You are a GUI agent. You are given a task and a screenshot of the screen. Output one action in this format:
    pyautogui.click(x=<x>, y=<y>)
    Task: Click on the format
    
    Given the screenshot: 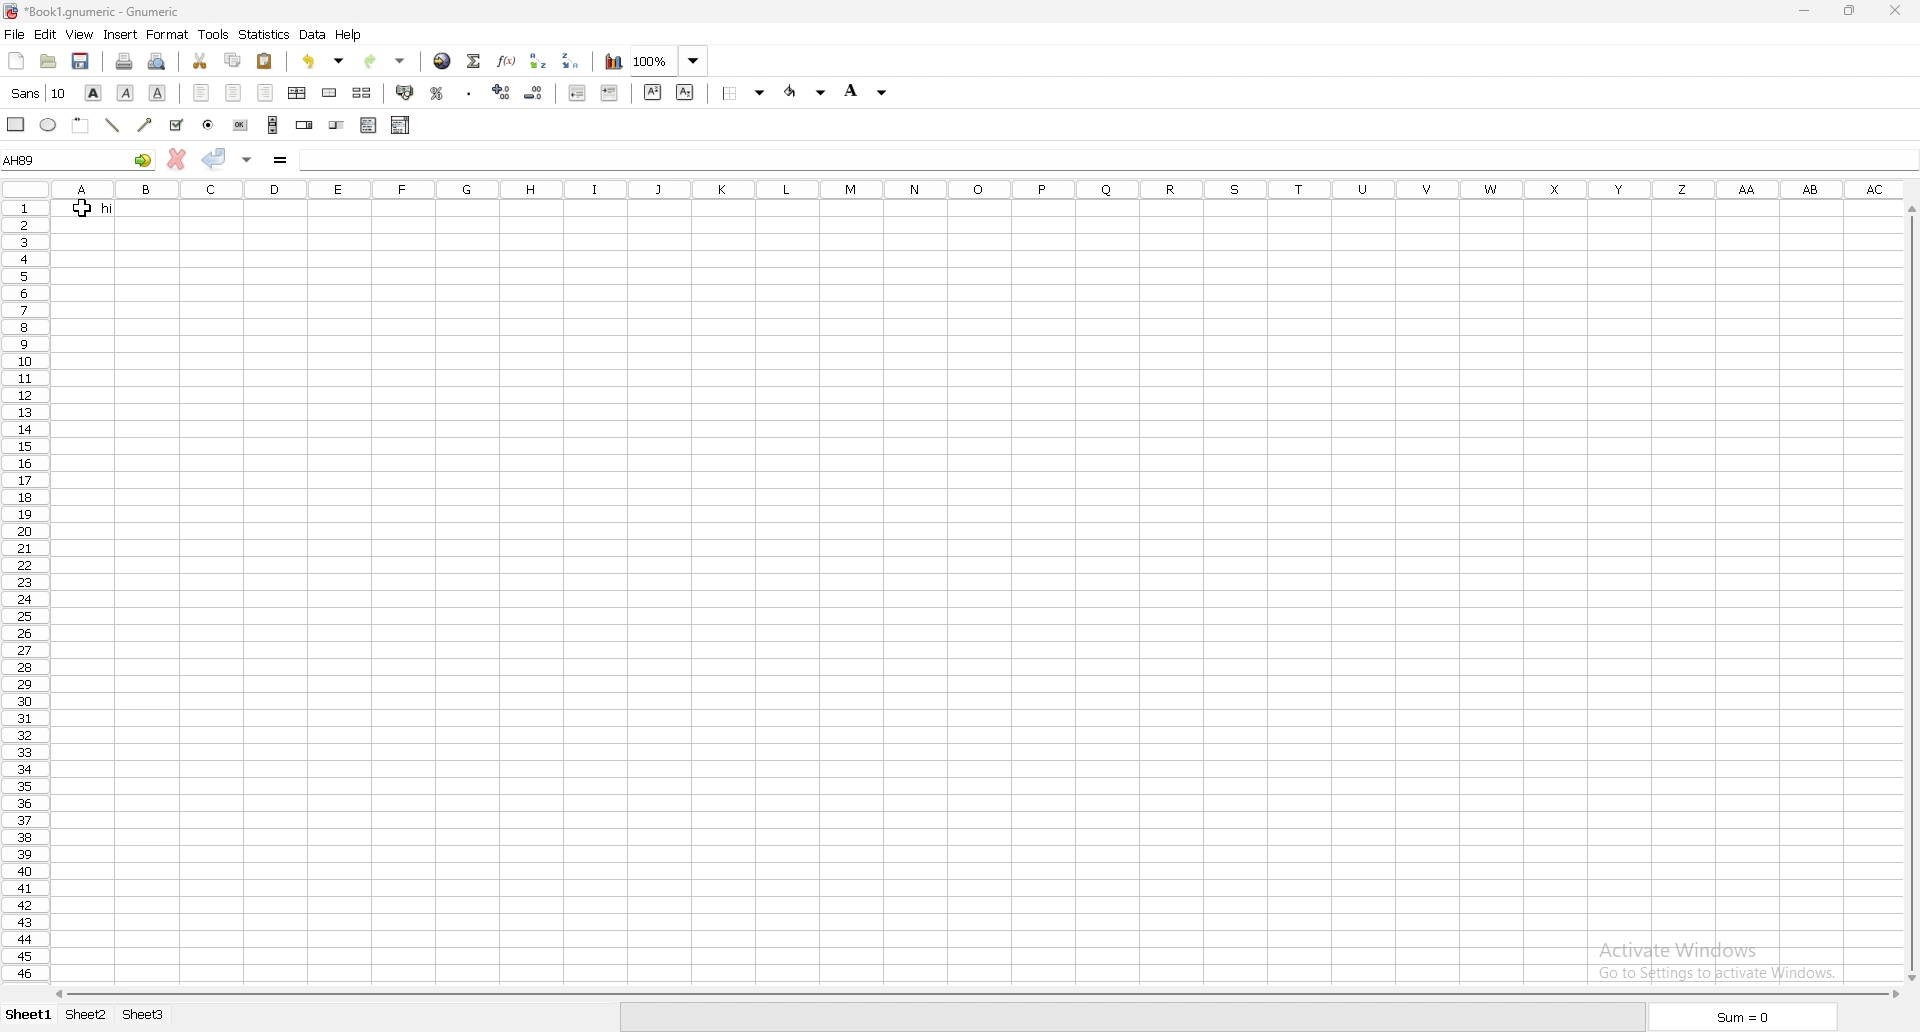 What is the action you would take?
    pyautogui.click(x=168, y=35)
    